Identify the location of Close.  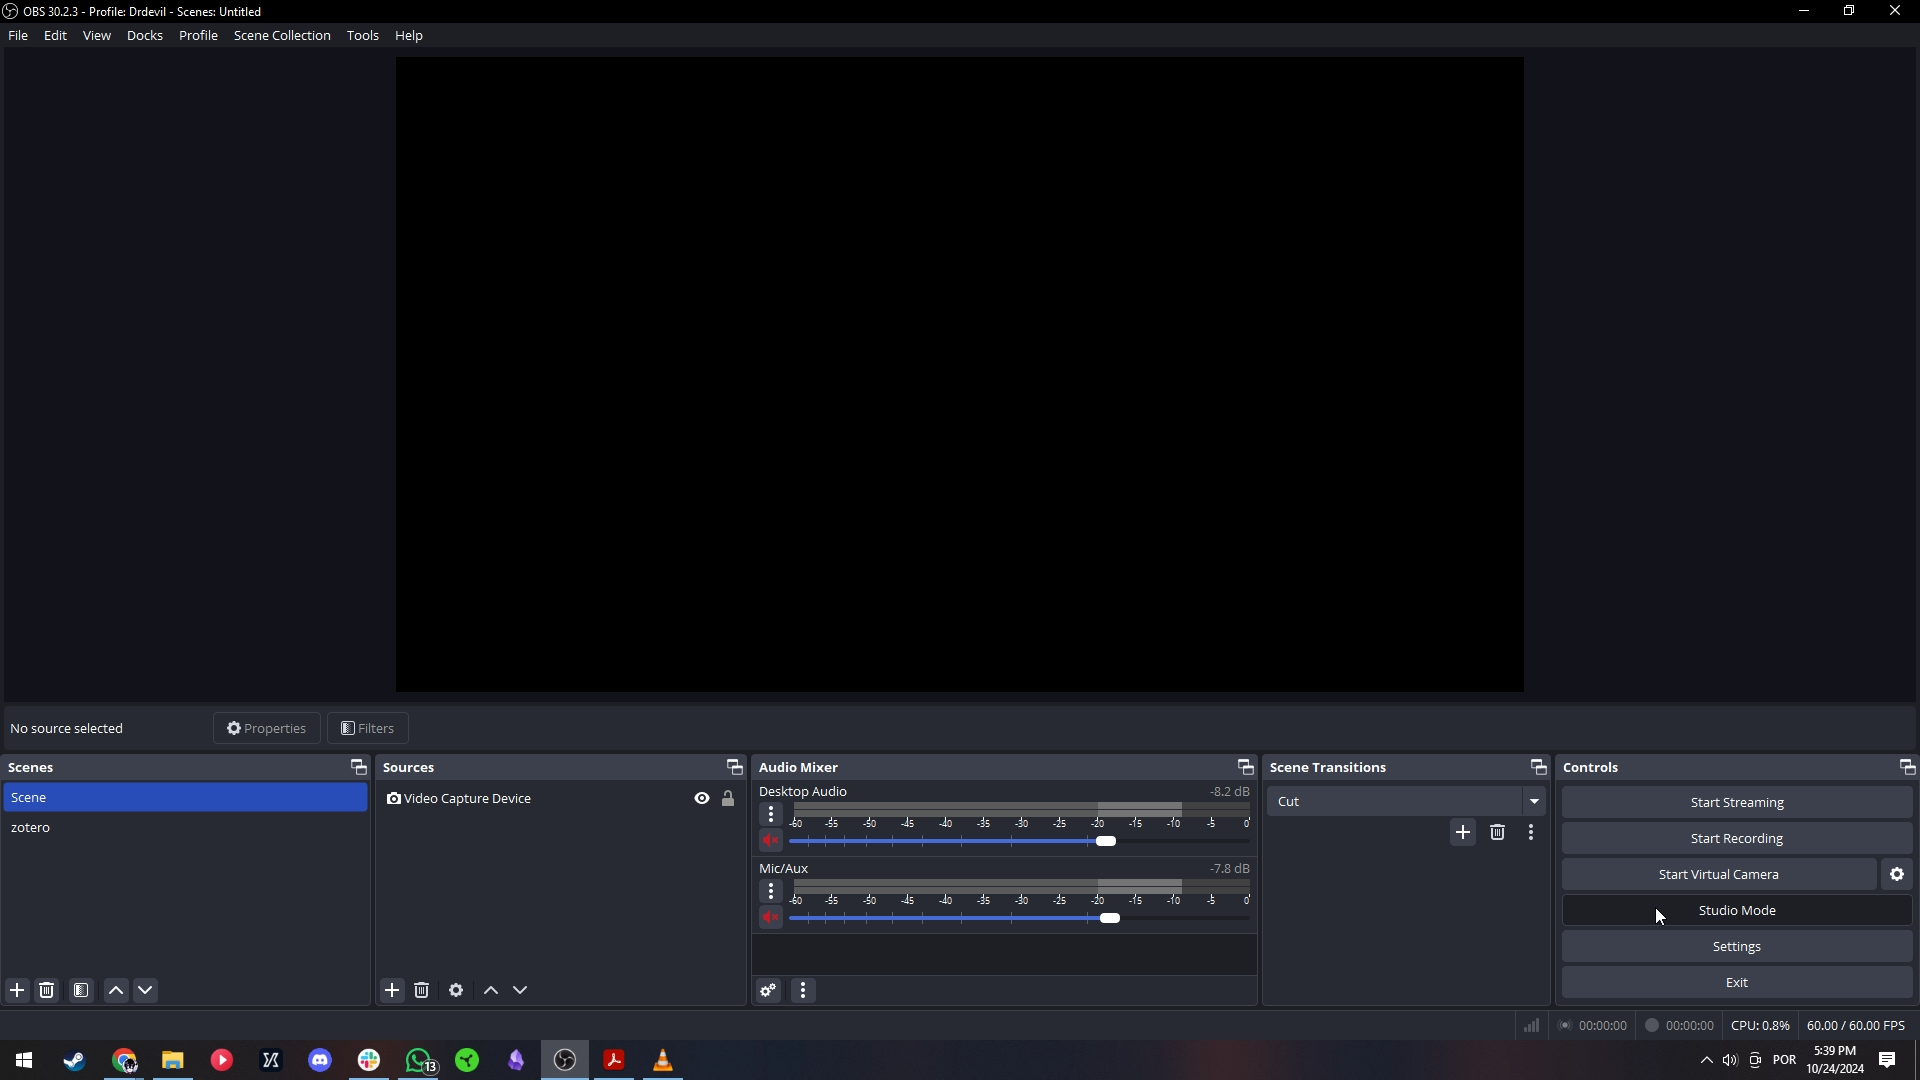
(1896, 12).